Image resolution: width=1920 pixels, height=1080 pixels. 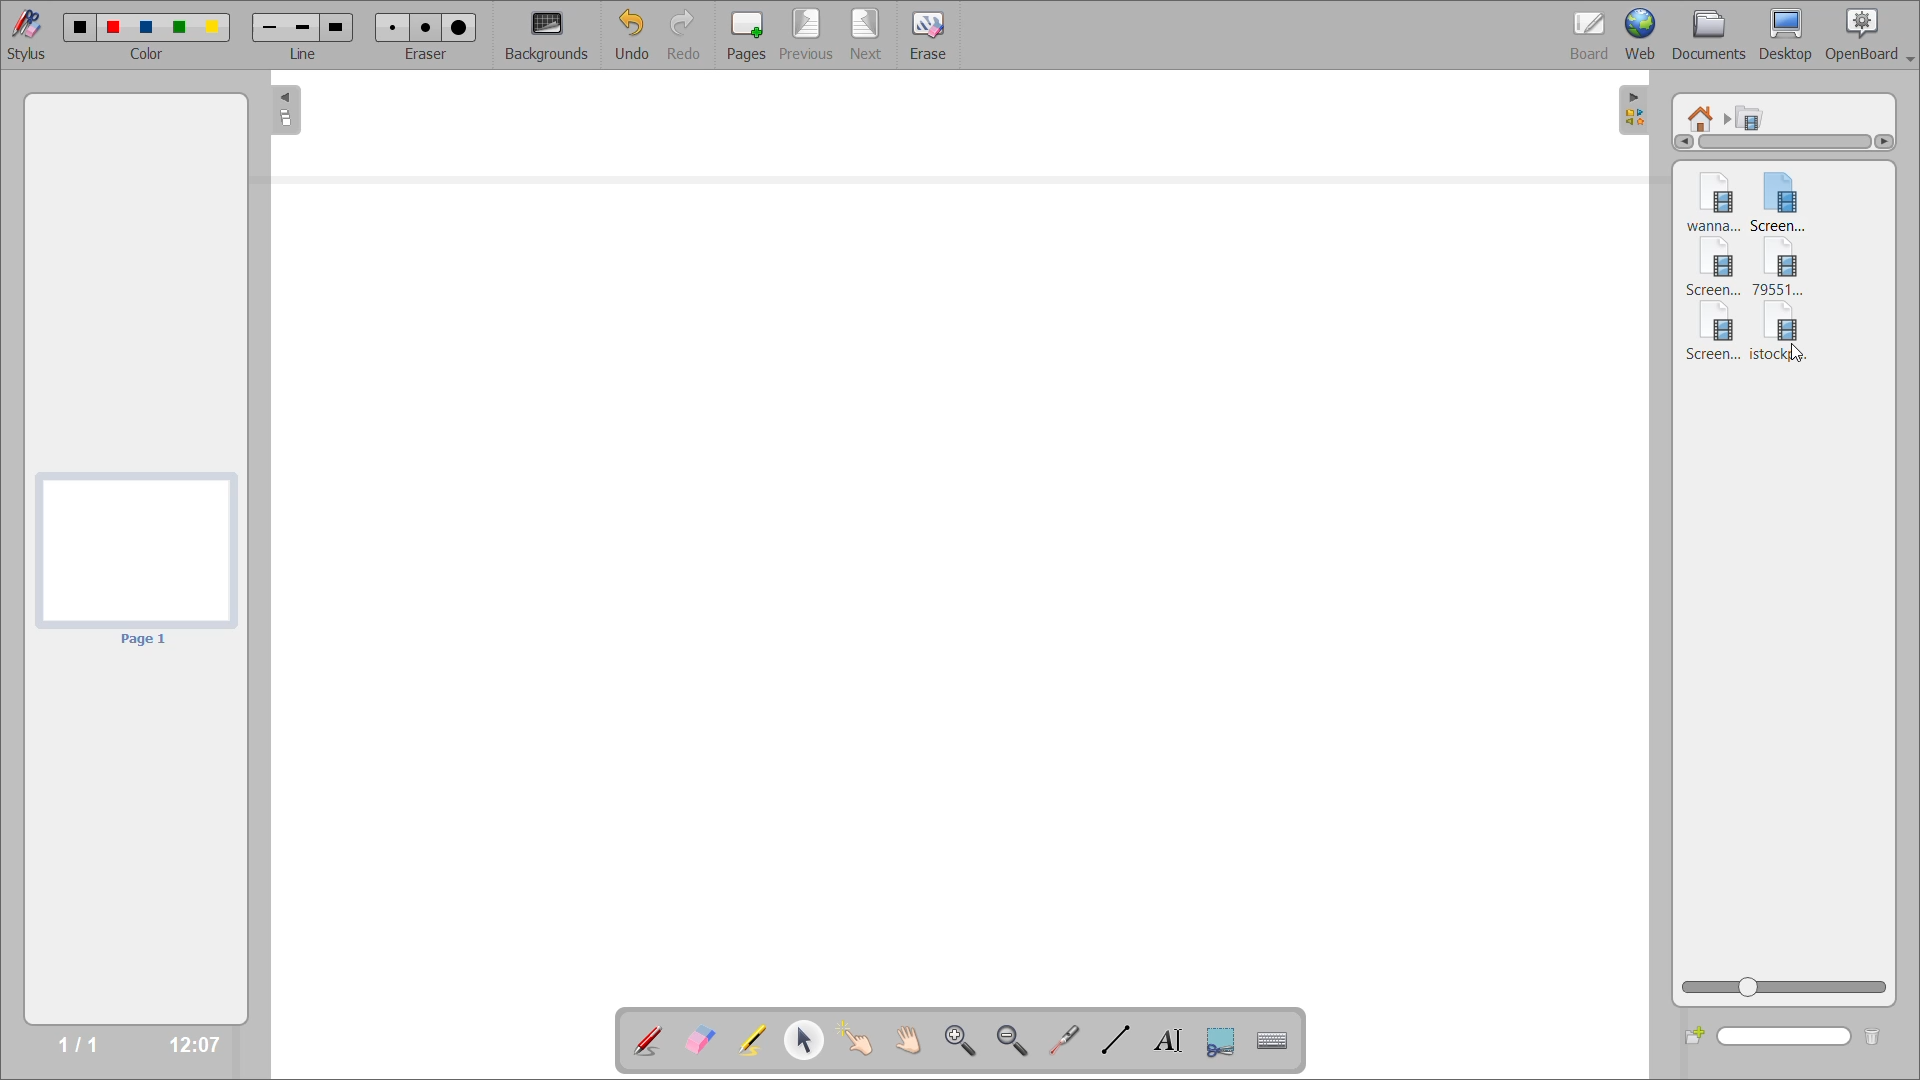 I want to click on create new folder, so click(x=1690, y=1038).